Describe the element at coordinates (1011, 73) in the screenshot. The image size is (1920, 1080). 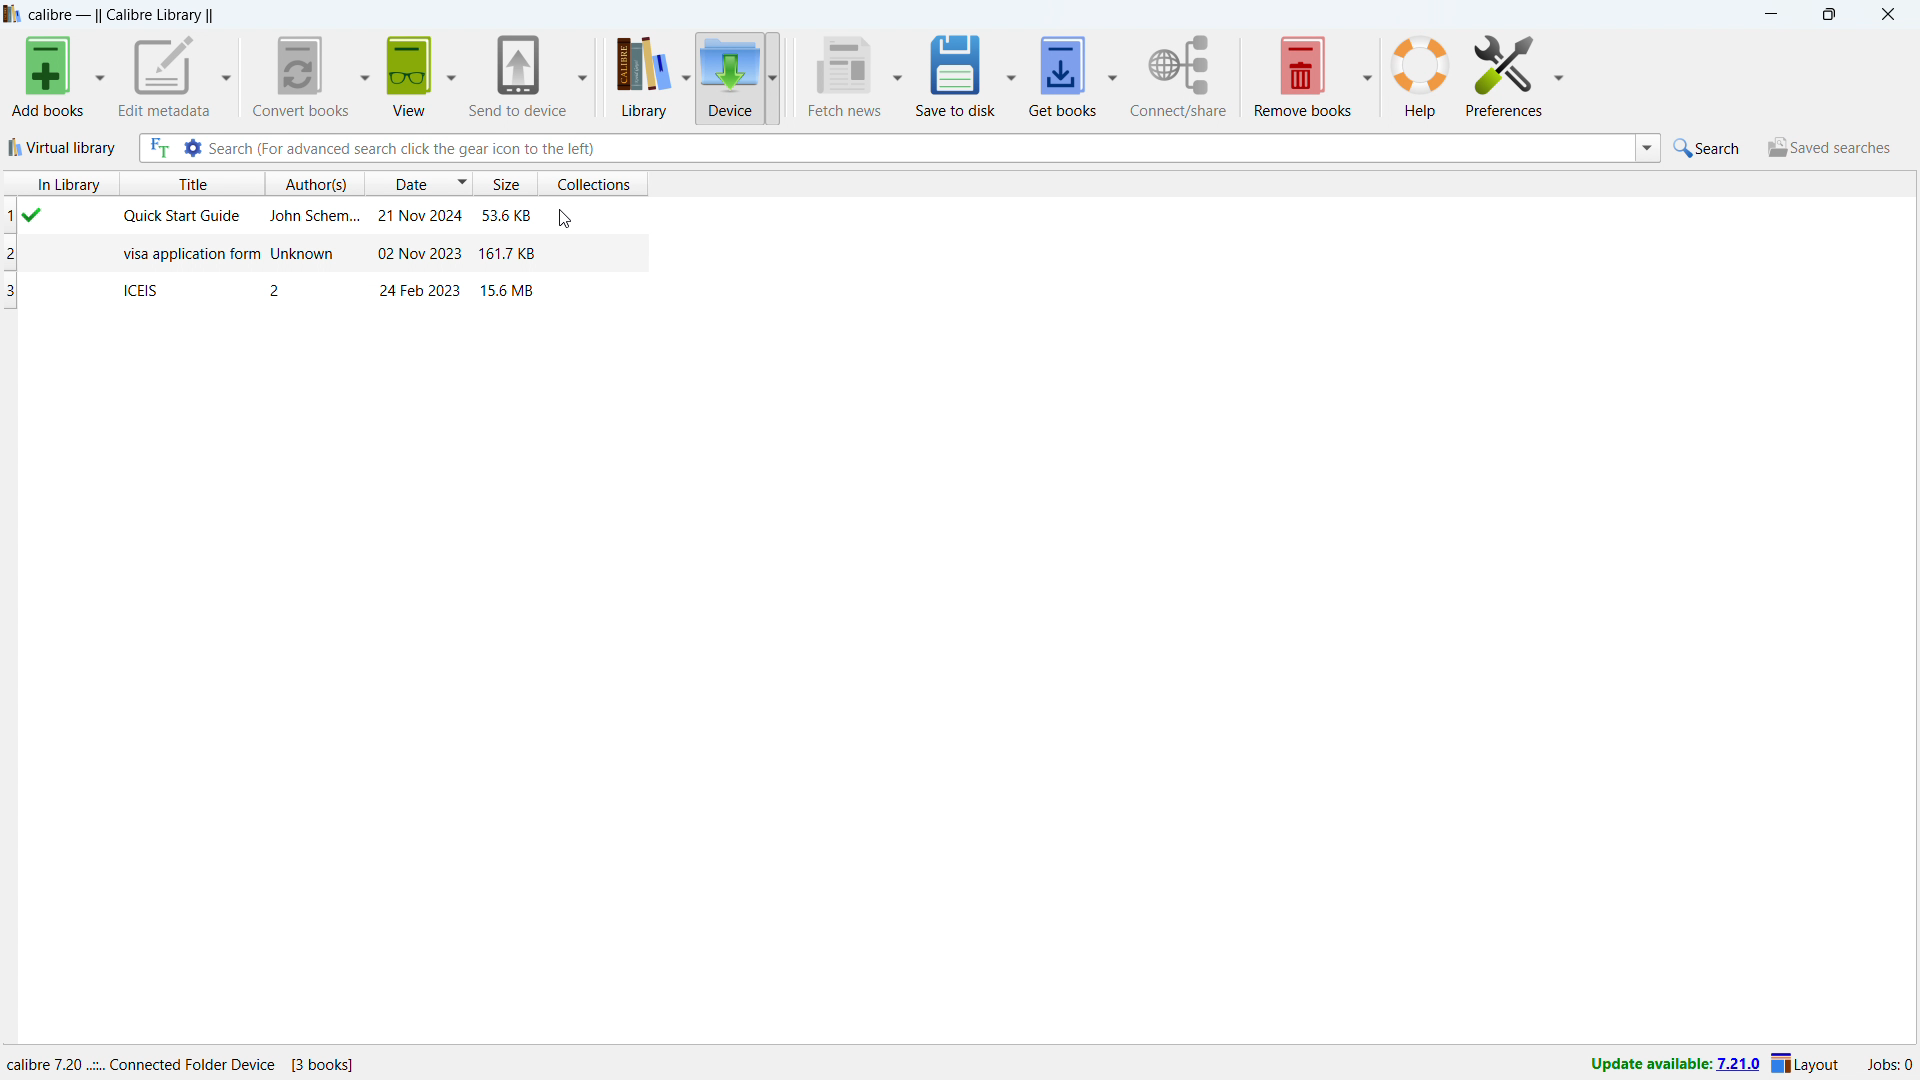
I see `save to disk options` at that location.